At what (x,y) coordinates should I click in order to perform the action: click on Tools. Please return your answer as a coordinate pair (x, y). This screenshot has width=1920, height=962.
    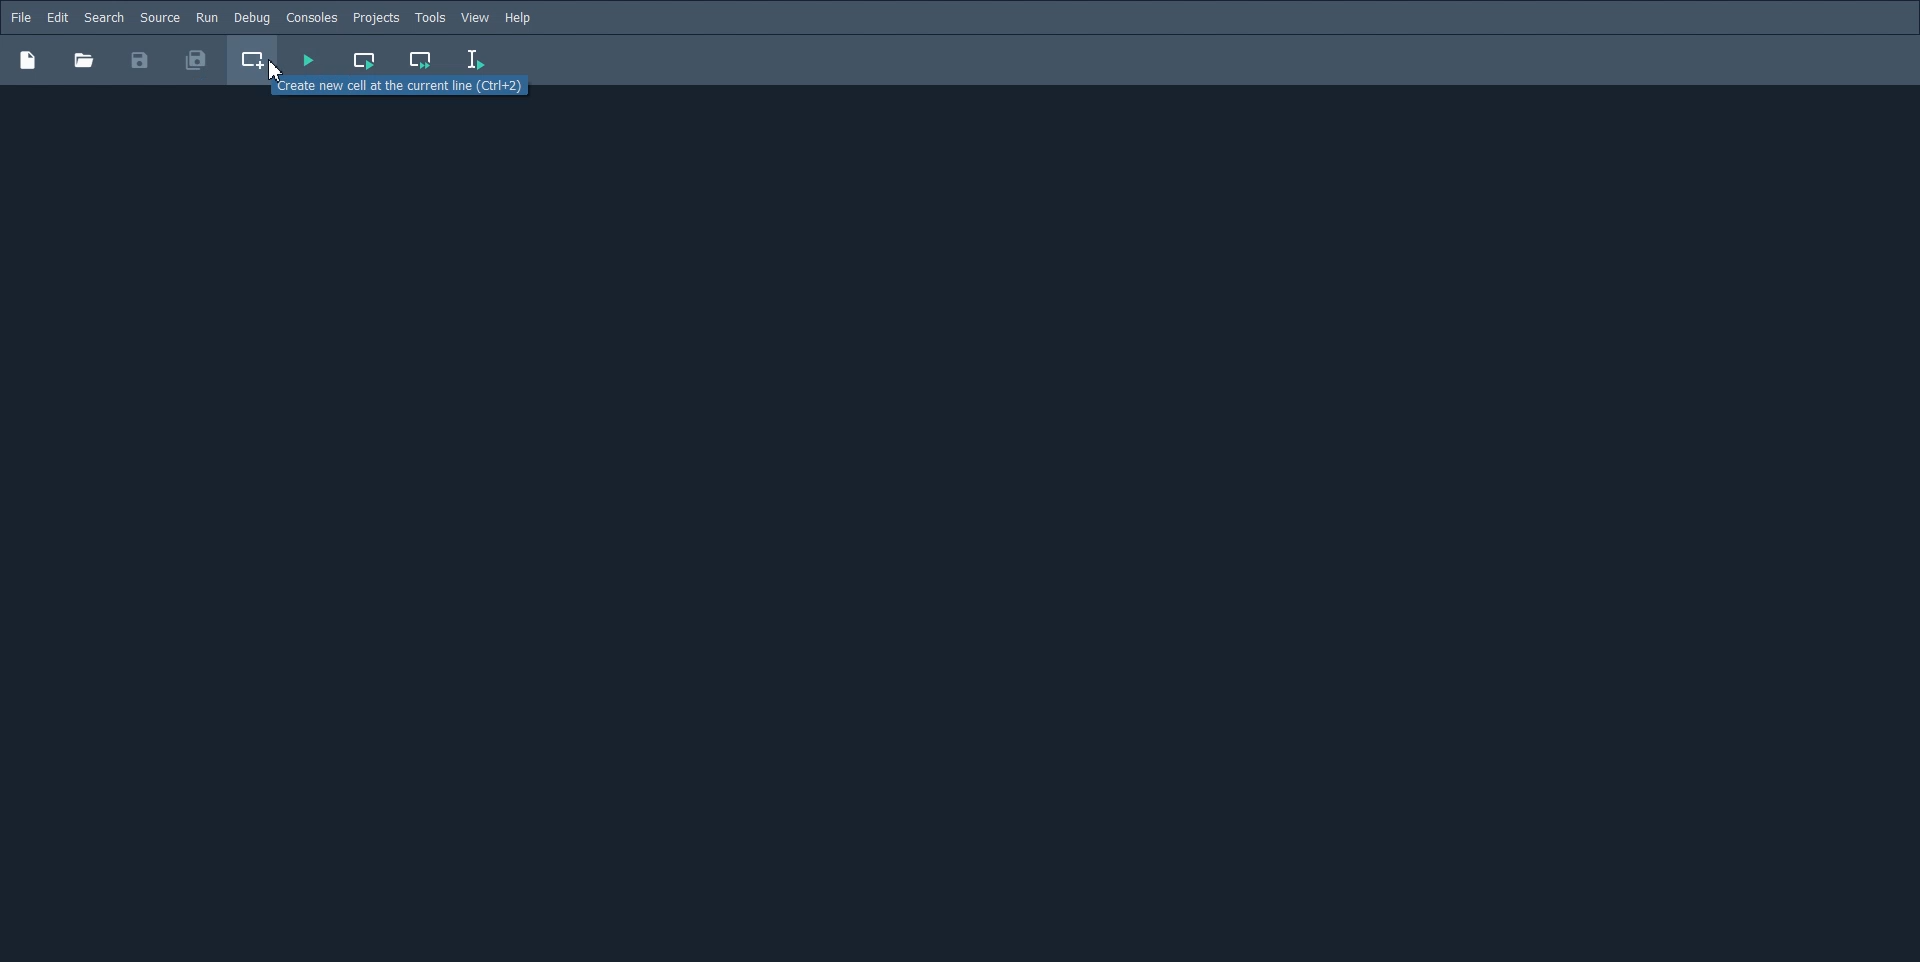
    Looking at the image, I should click on (430, 18).